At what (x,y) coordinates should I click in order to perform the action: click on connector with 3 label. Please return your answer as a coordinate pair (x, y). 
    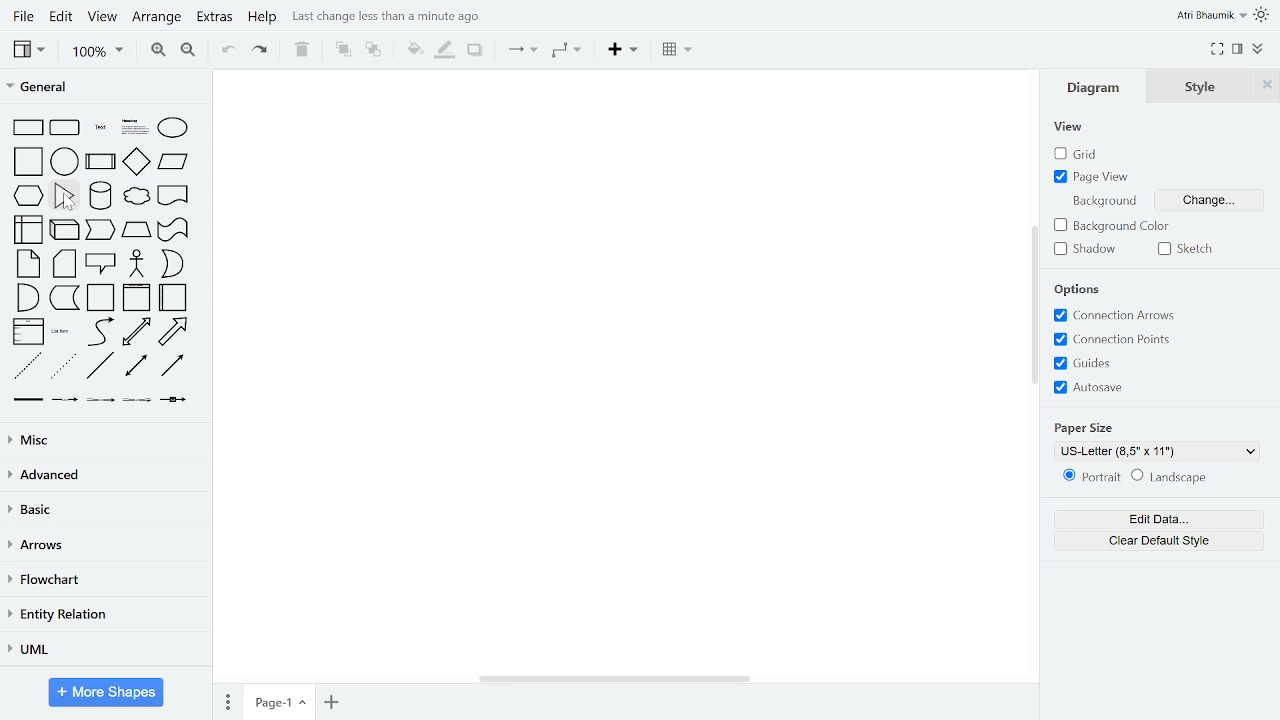
    Looking at the image, I should click on (135, 402).